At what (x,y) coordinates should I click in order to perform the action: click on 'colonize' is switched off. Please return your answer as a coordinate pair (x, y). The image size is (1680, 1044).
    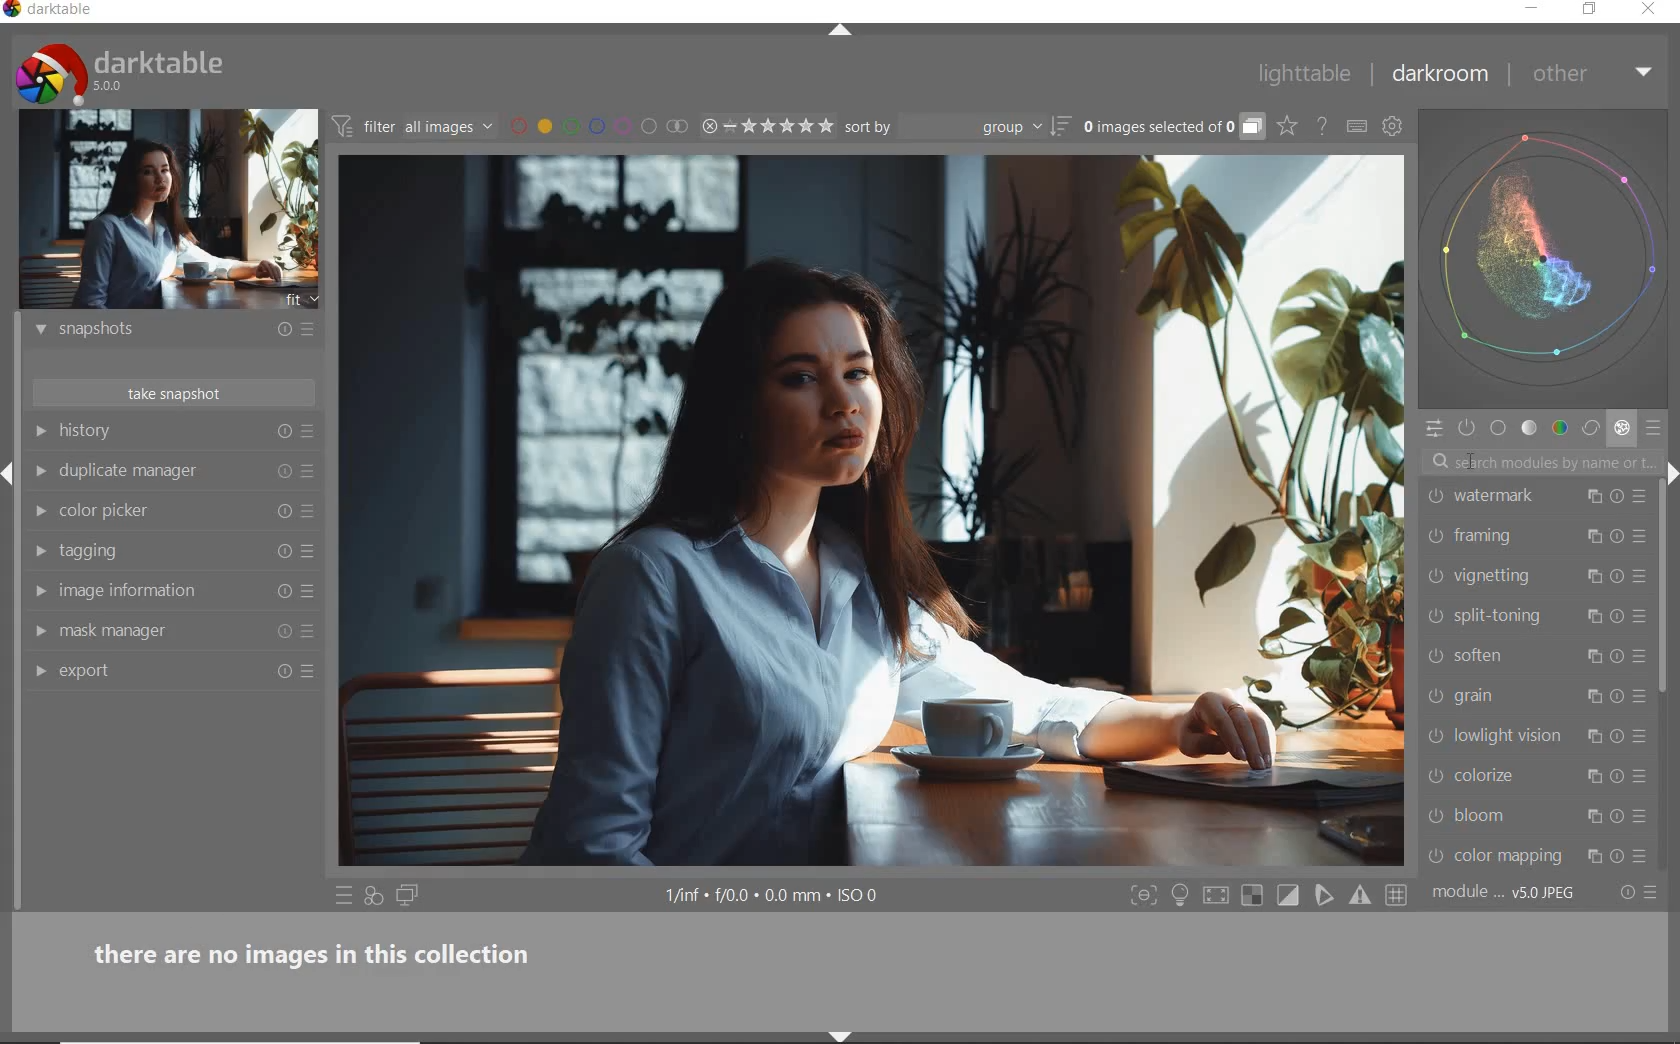
    Looking at the image, I should click on (1434, 776).